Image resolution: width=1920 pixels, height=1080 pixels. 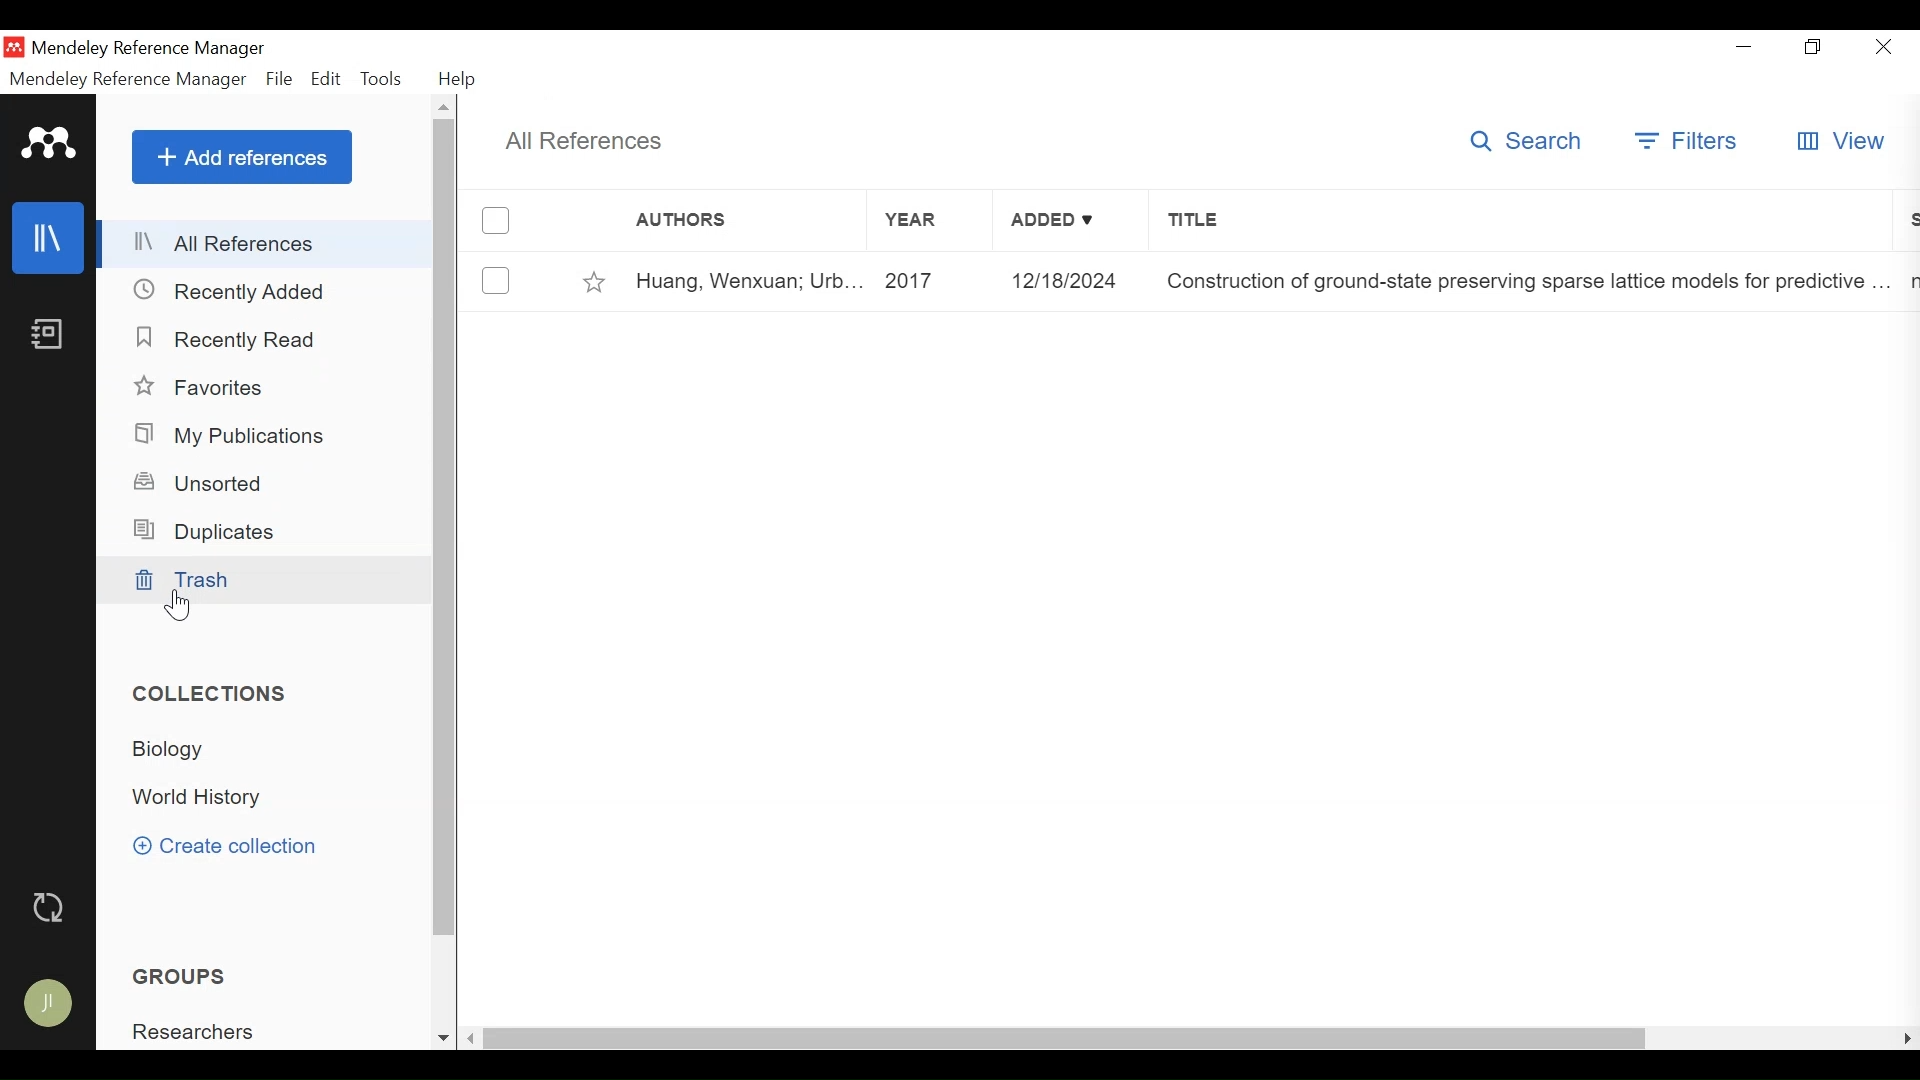 I want to click on Avatar, so click(x=55, y=1003).